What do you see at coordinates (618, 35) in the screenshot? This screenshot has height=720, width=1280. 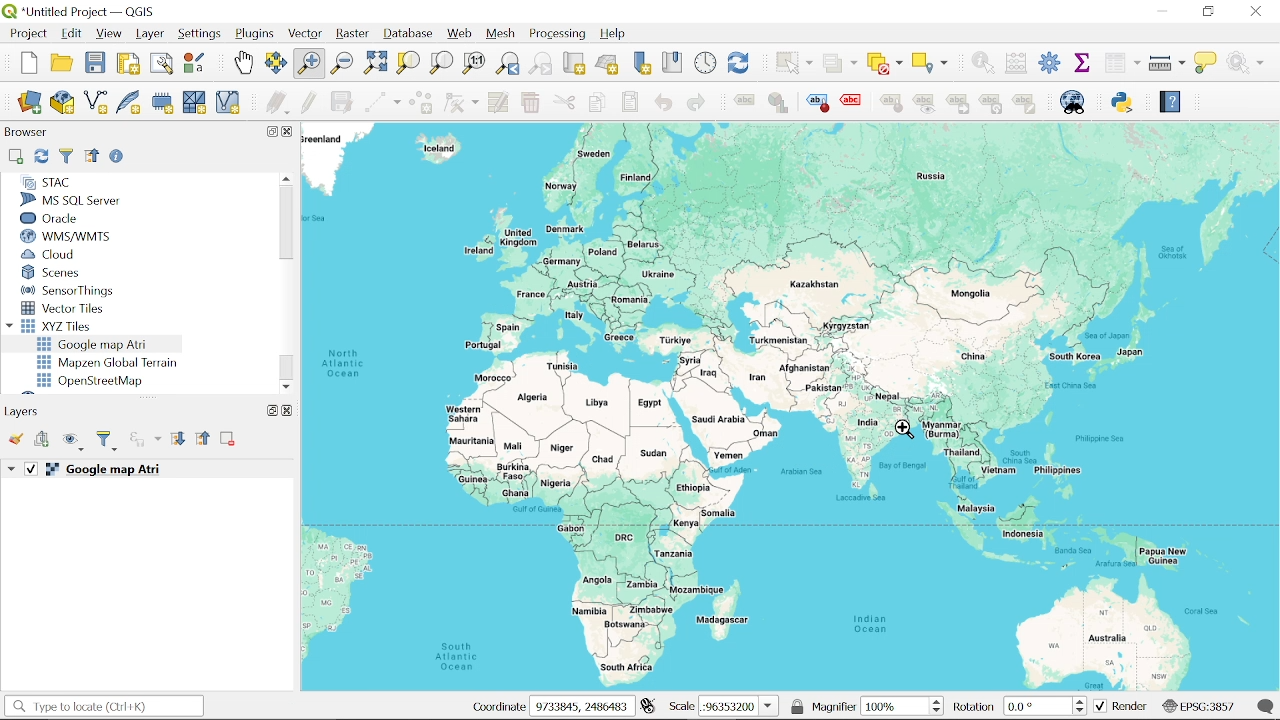 I see `Help` at bounding box center [618, 35].